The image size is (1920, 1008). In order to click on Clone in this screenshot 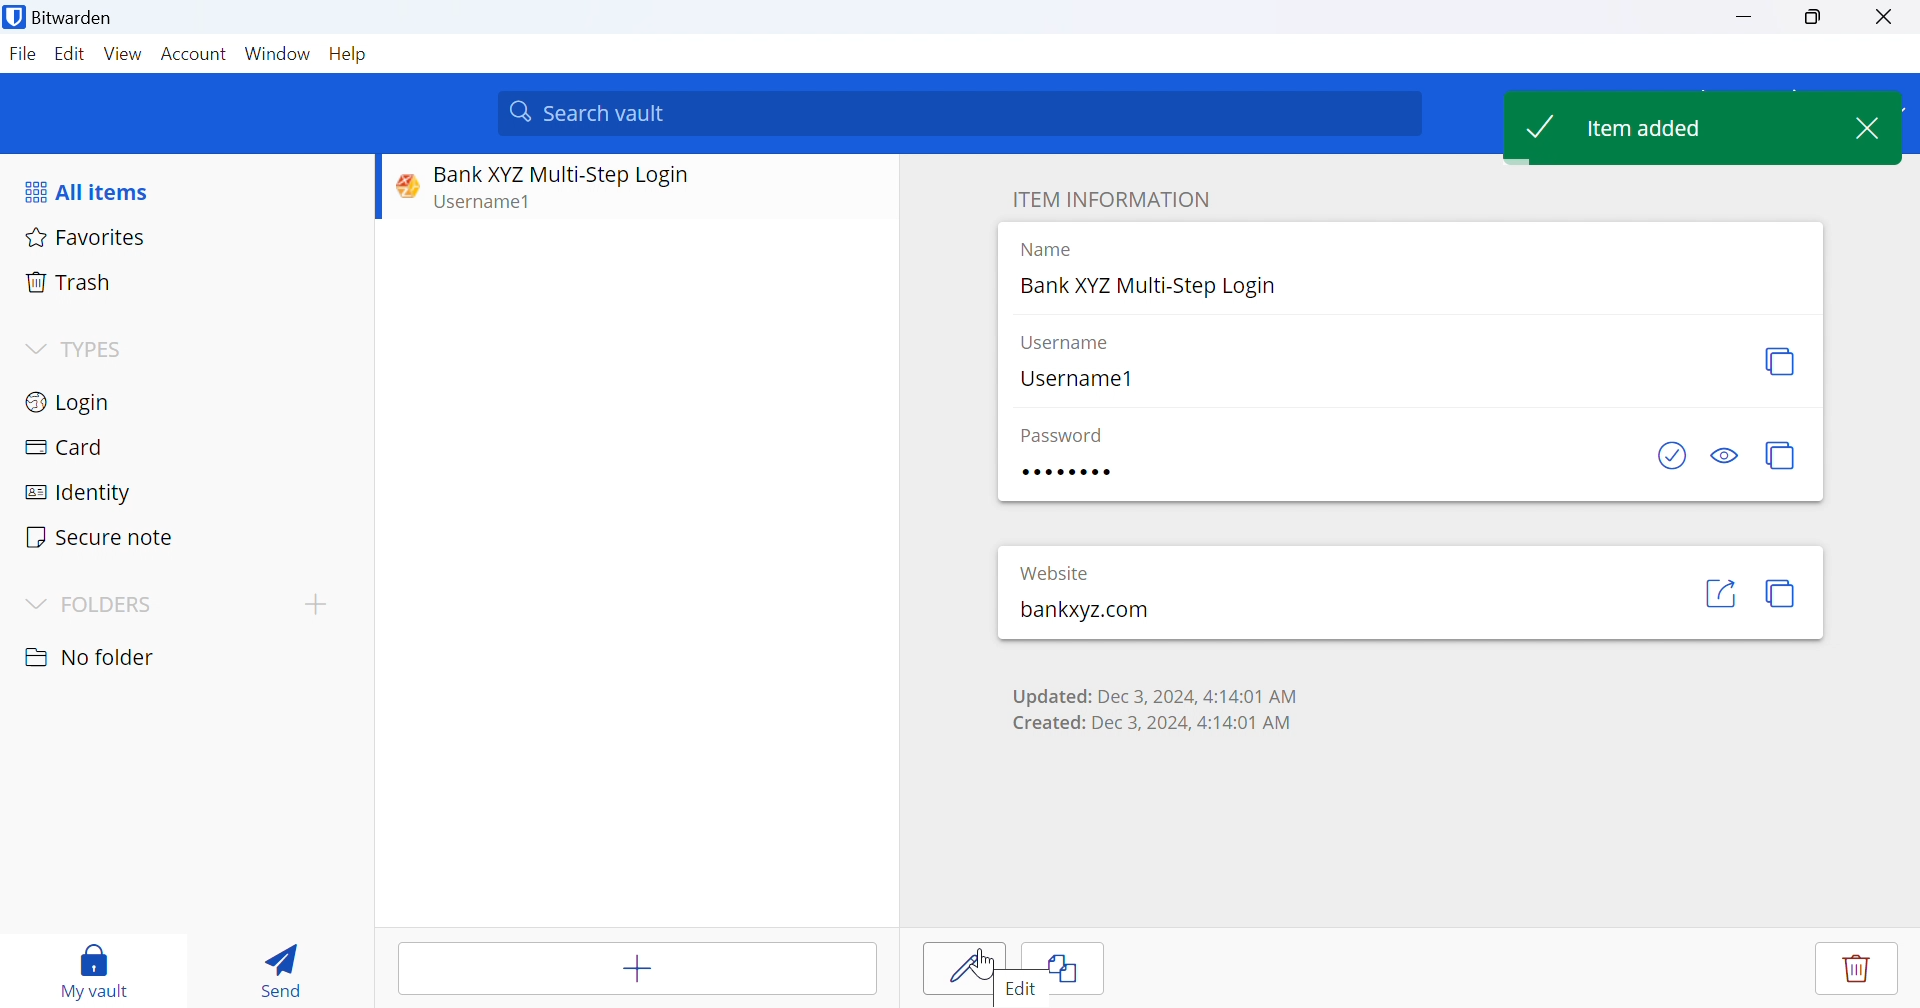, I will do `click(1077, 962)`.